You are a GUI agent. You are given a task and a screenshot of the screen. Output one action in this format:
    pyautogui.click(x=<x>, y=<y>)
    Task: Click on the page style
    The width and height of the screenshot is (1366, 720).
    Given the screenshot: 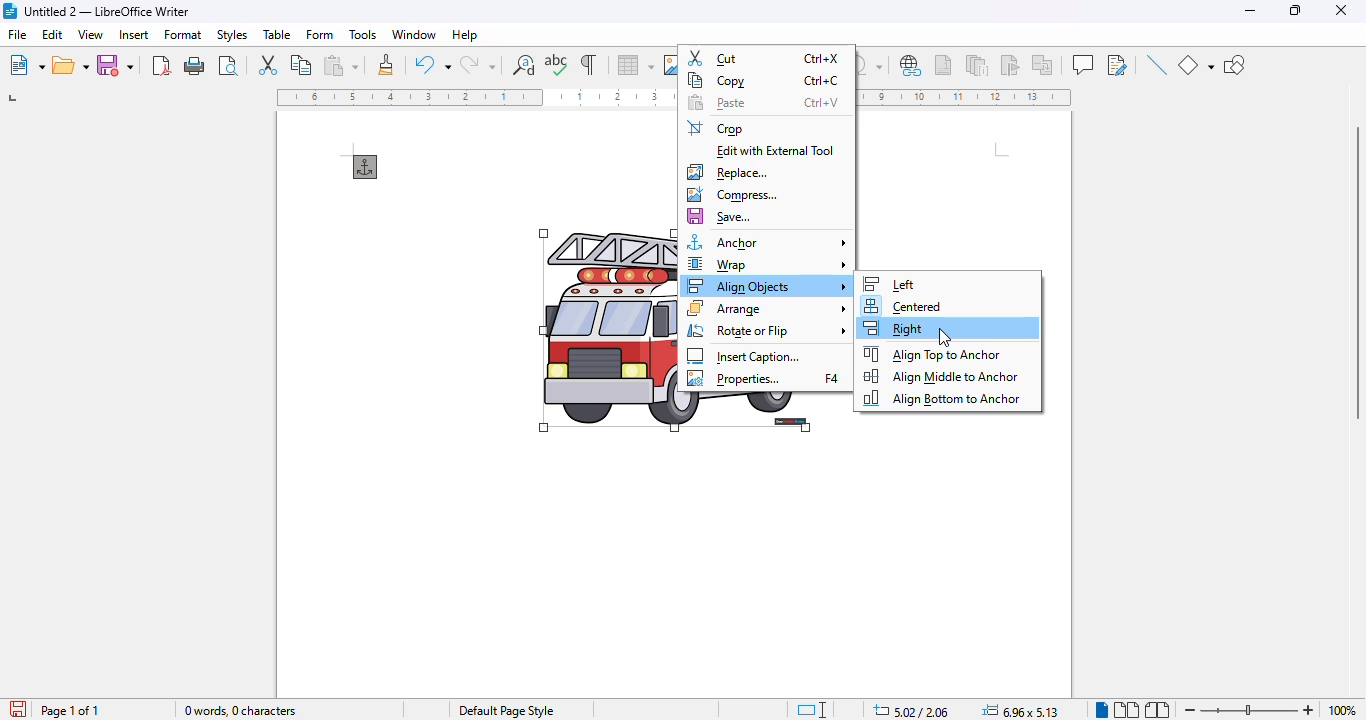 What is the action you would take?
    pyautogui.click(x=506, y=711)
    